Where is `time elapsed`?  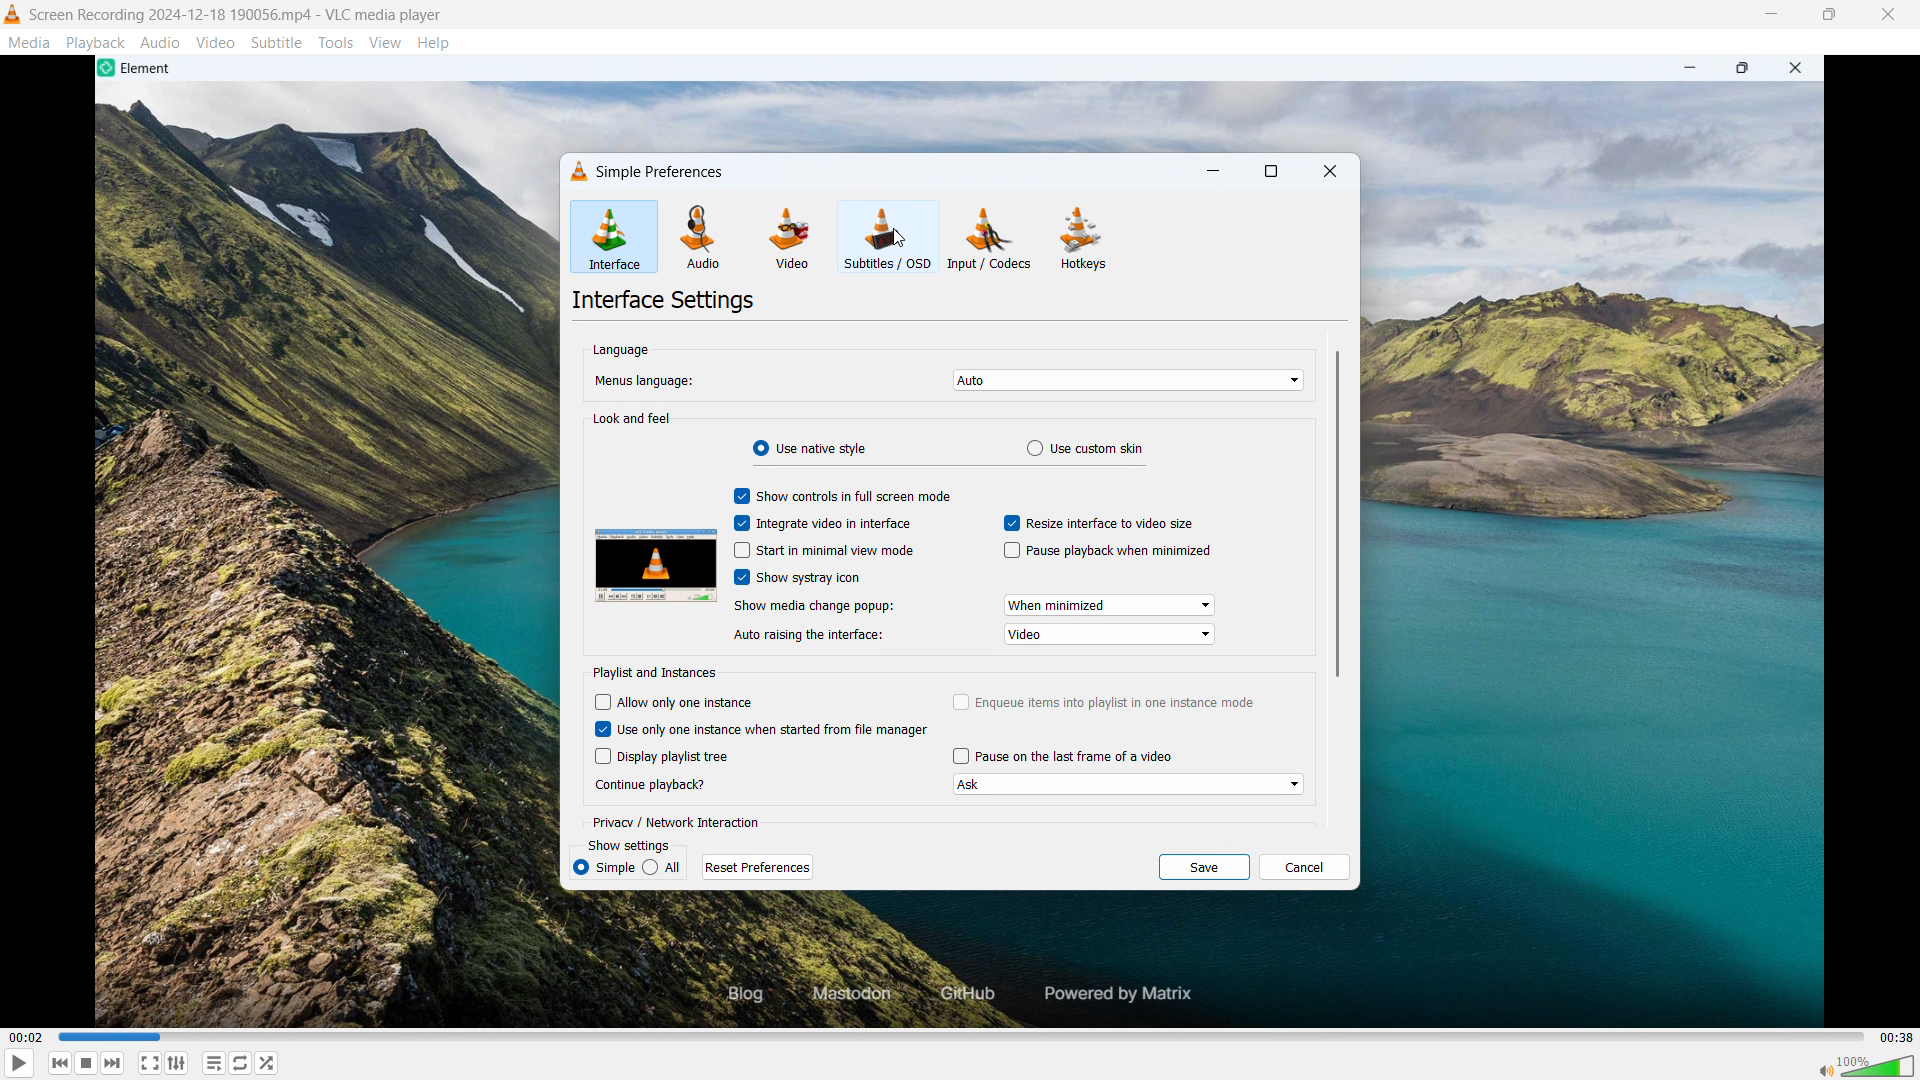
time elapsed is located at coordinates (27, 1038).